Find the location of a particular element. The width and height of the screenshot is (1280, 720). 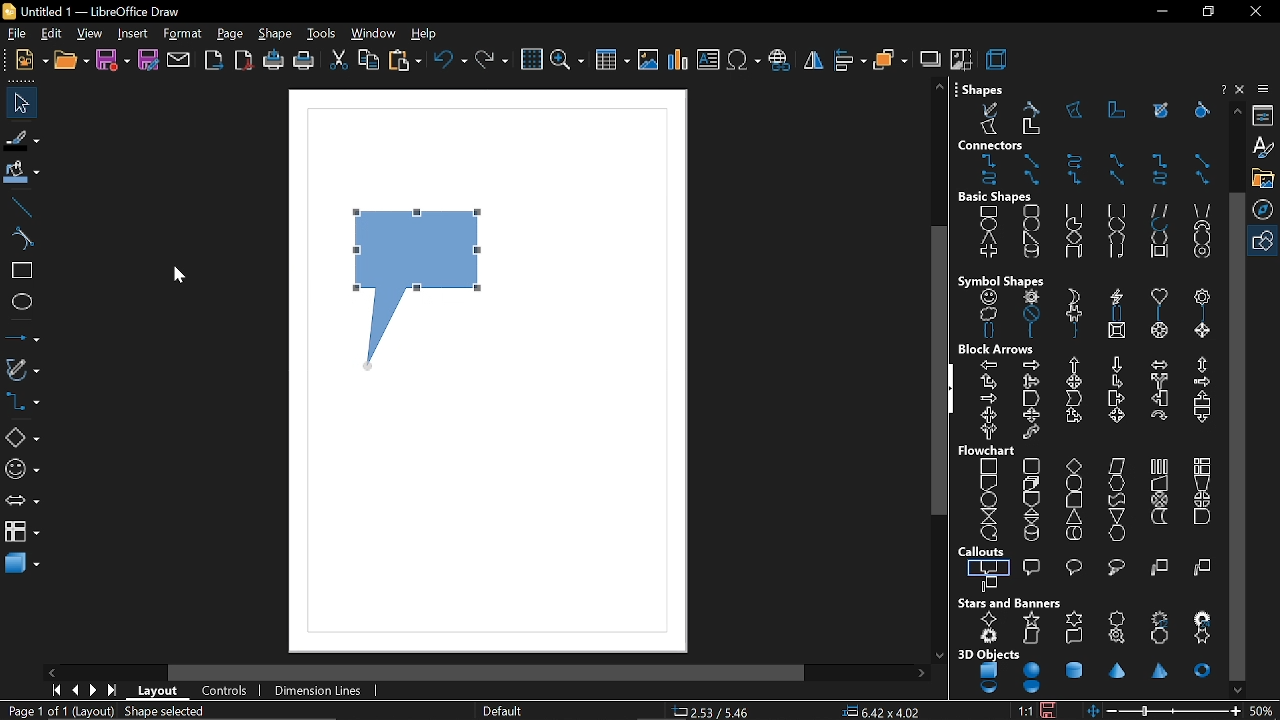

align is located at coordinates (848, 60).